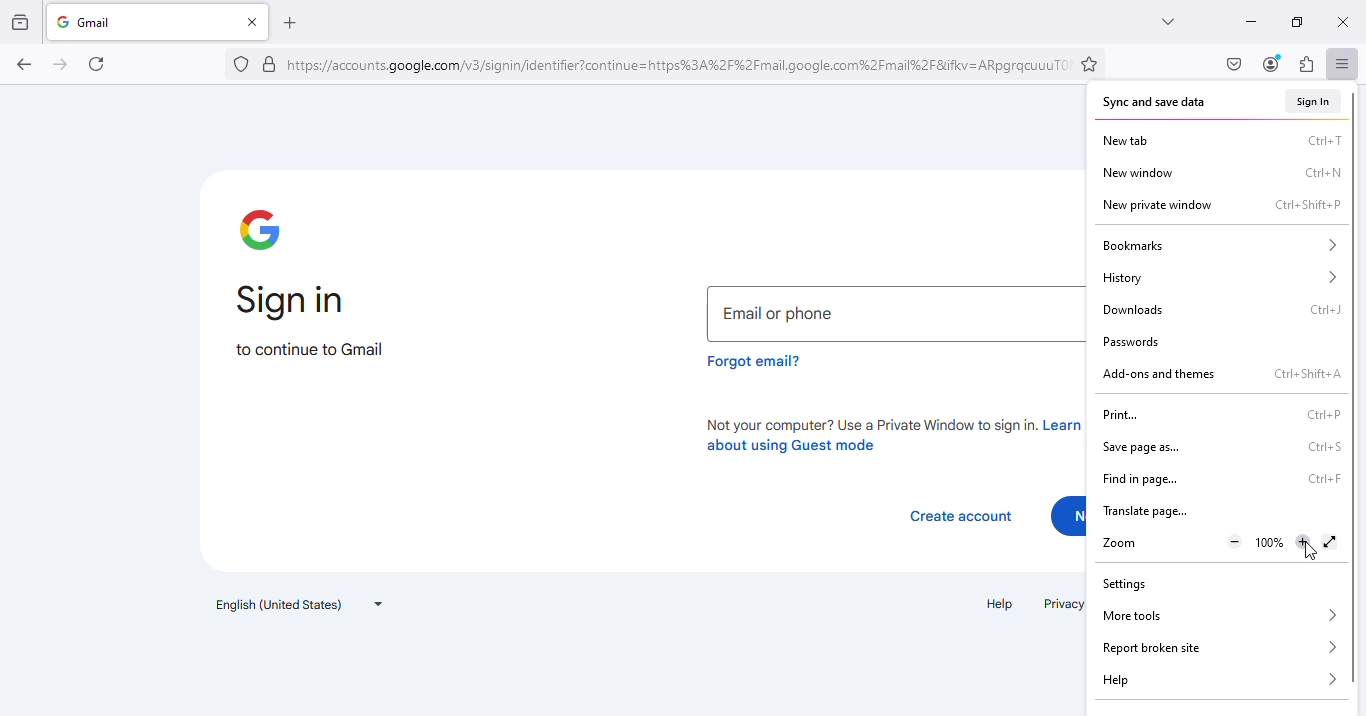 This screenshot has height=716, width=1366. I want to click on open application menu, so click(1344, 63).